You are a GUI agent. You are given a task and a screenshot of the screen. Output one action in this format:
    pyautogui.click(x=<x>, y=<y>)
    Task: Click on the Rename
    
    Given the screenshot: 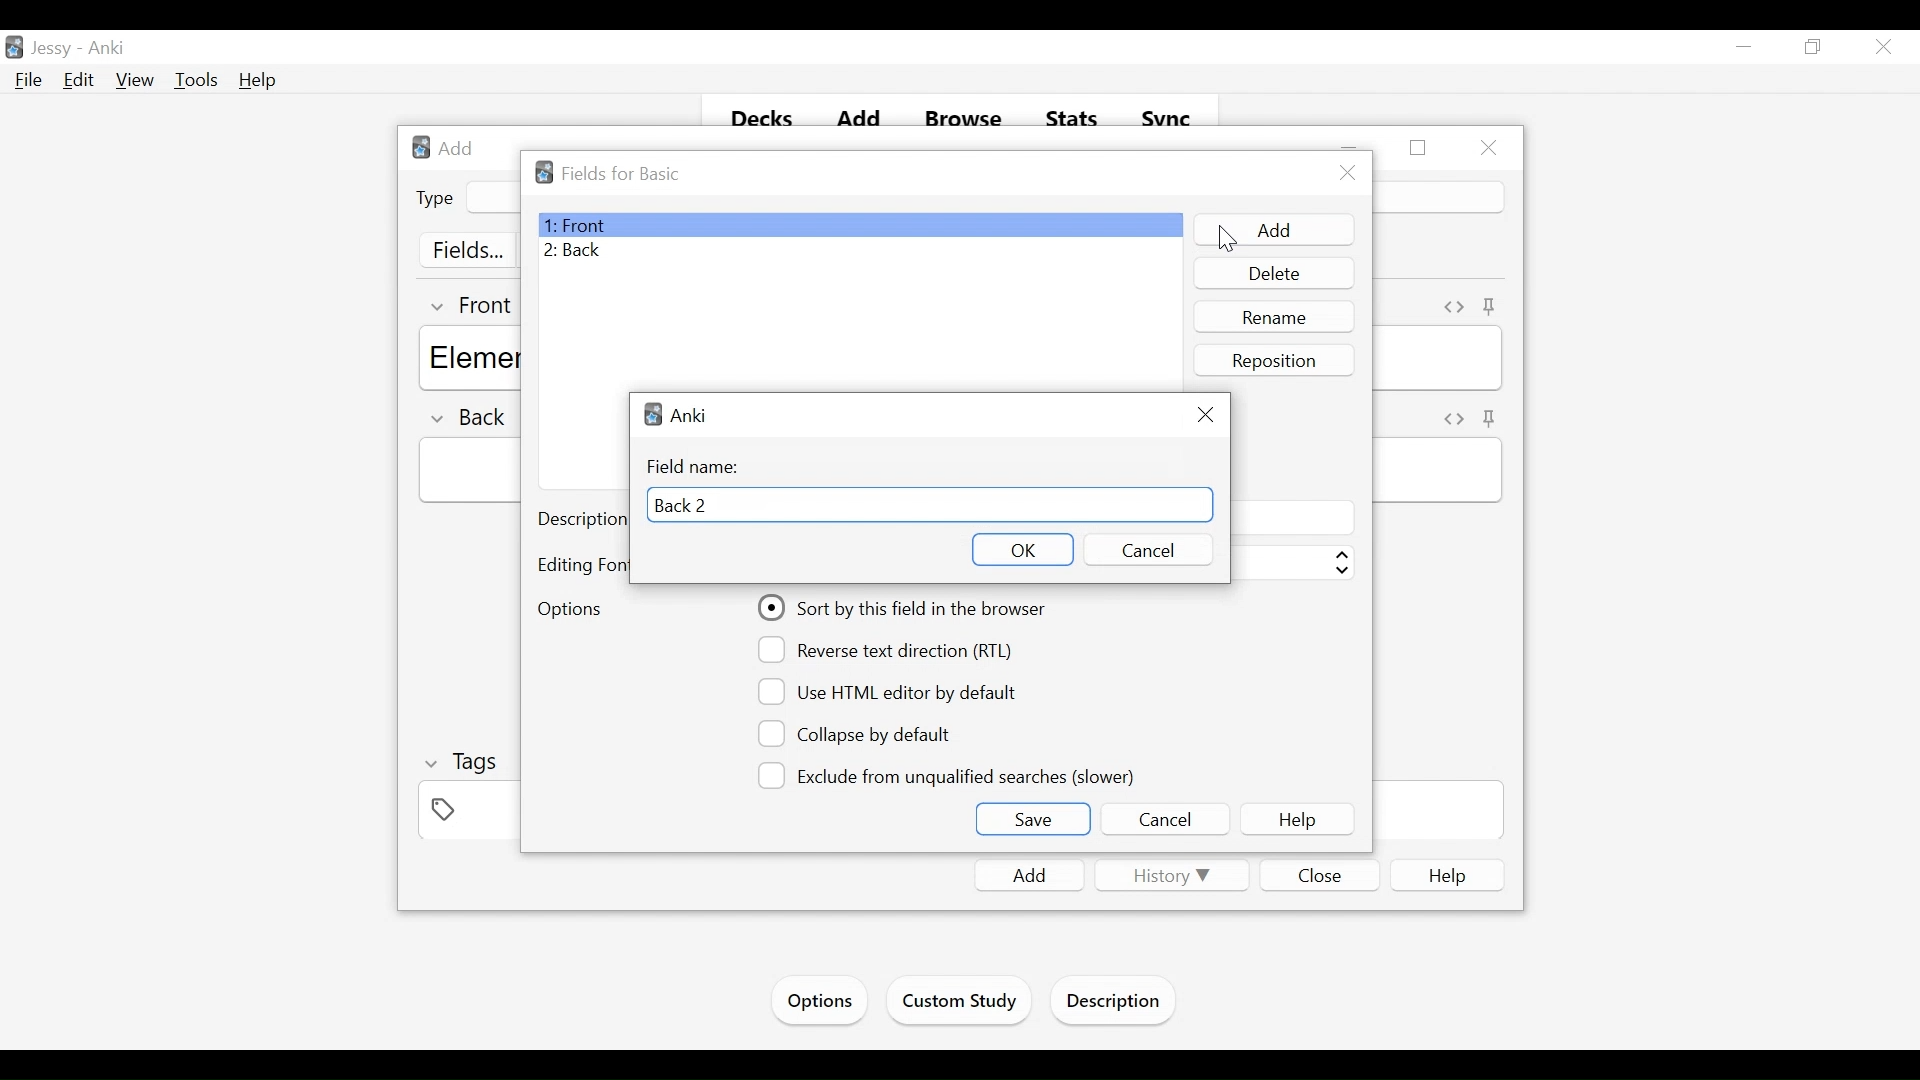 What is the action you would take?
    pyautogui.click(x=1274, y=318)
    